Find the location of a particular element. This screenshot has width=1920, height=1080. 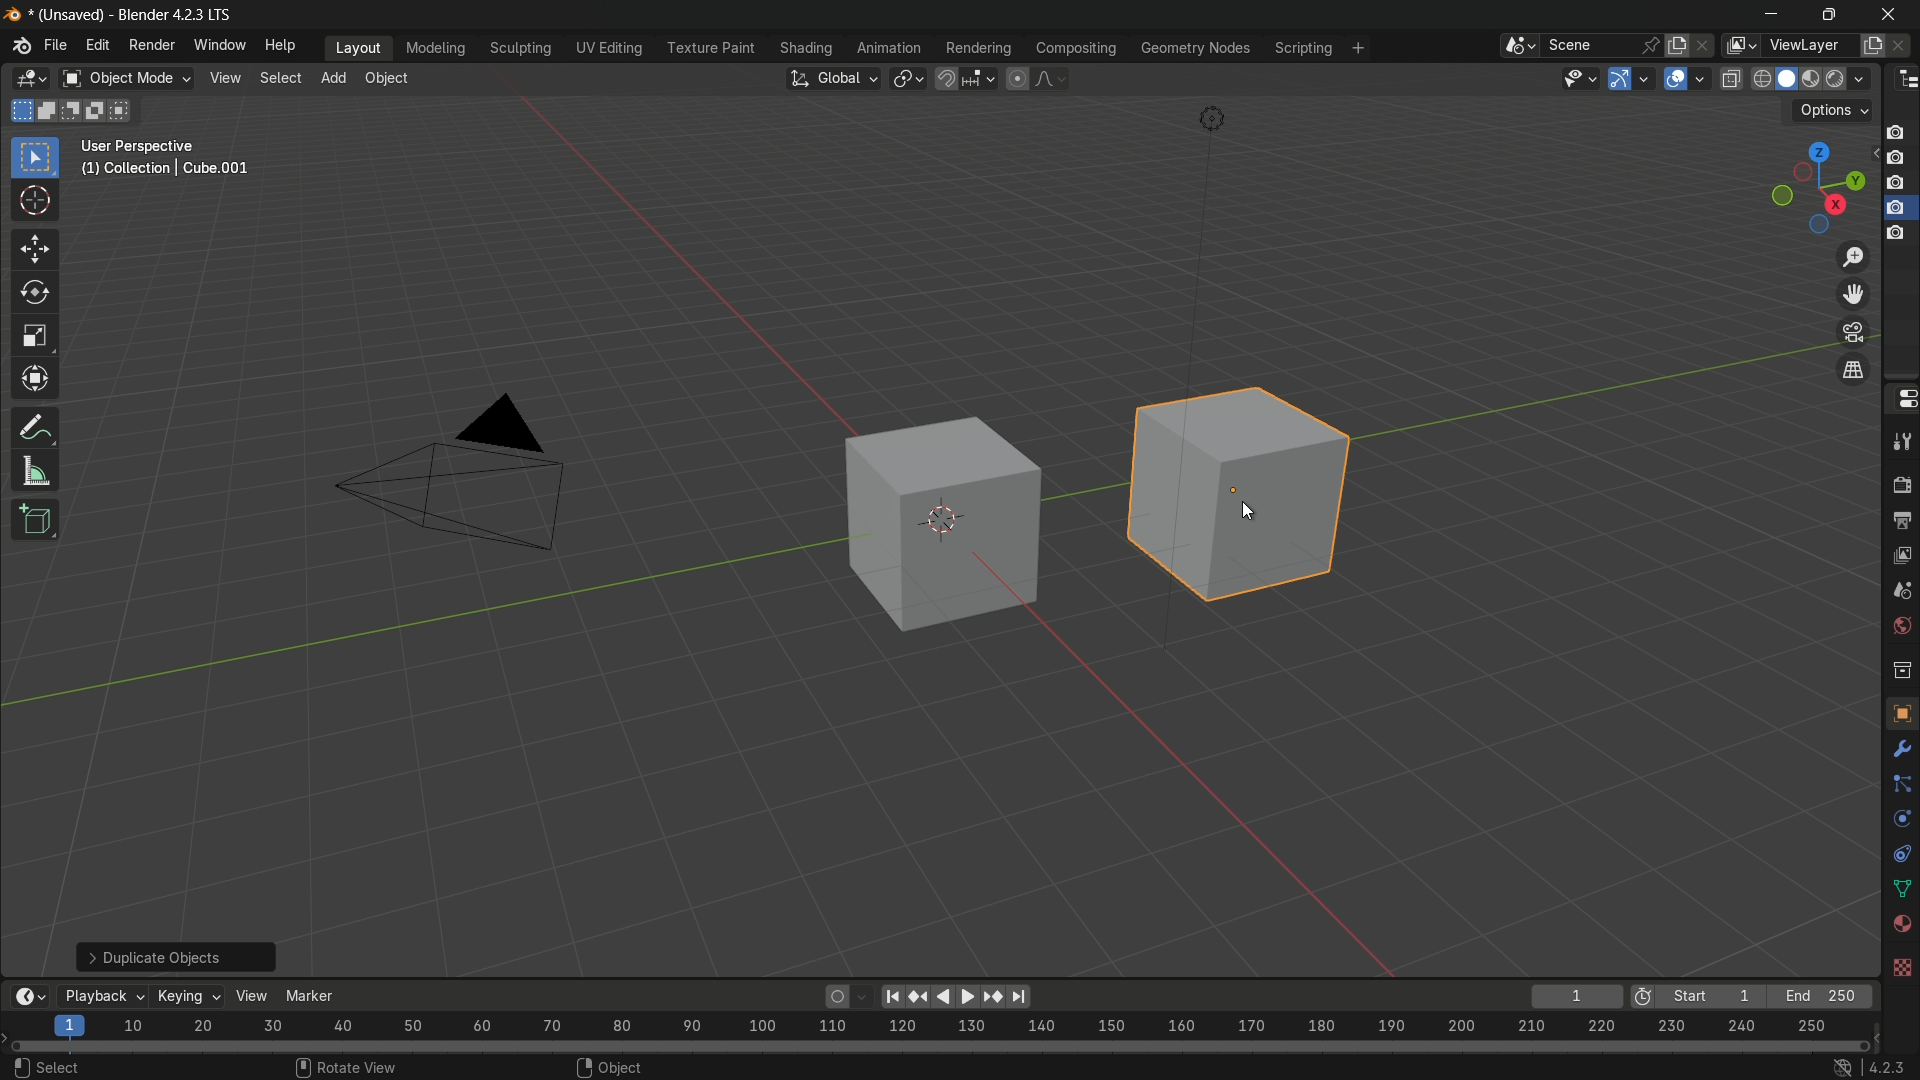

scripting menu is located at coordinates (1302, 47).